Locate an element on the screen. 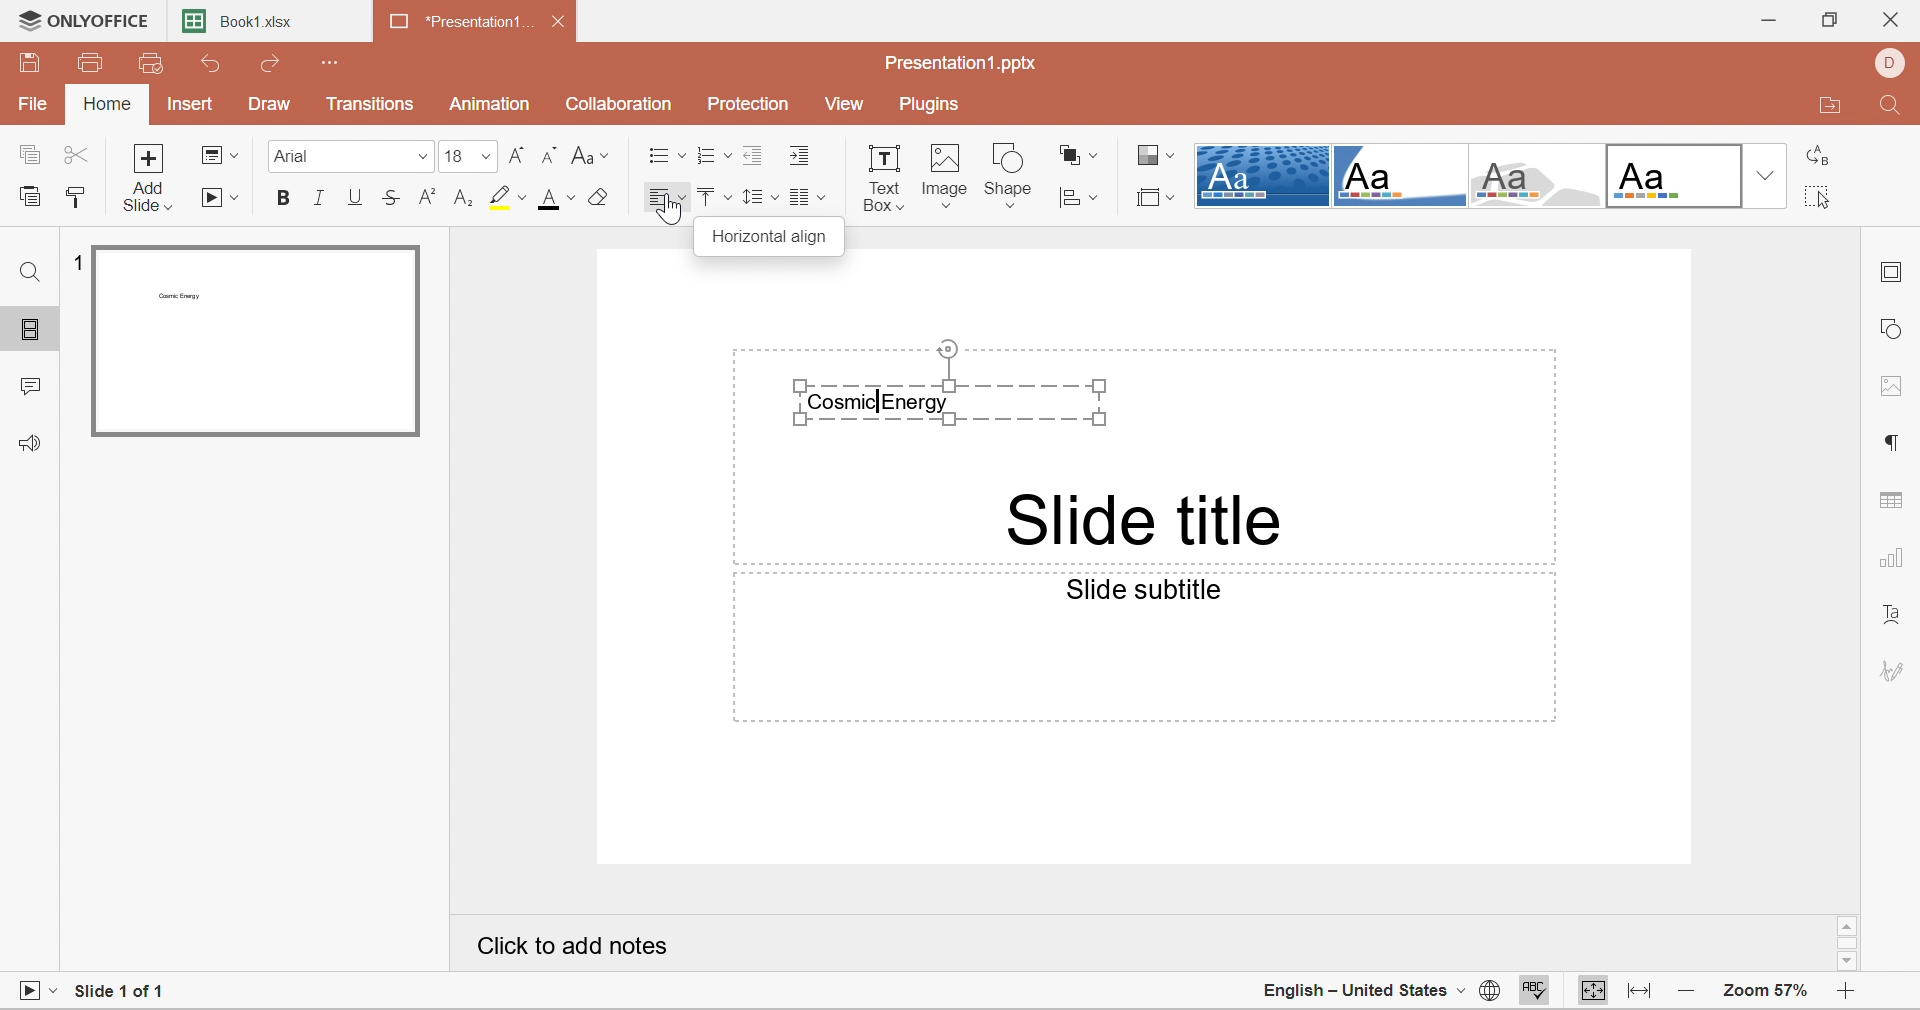  Change slide layout is located at coordinates (219, 154).